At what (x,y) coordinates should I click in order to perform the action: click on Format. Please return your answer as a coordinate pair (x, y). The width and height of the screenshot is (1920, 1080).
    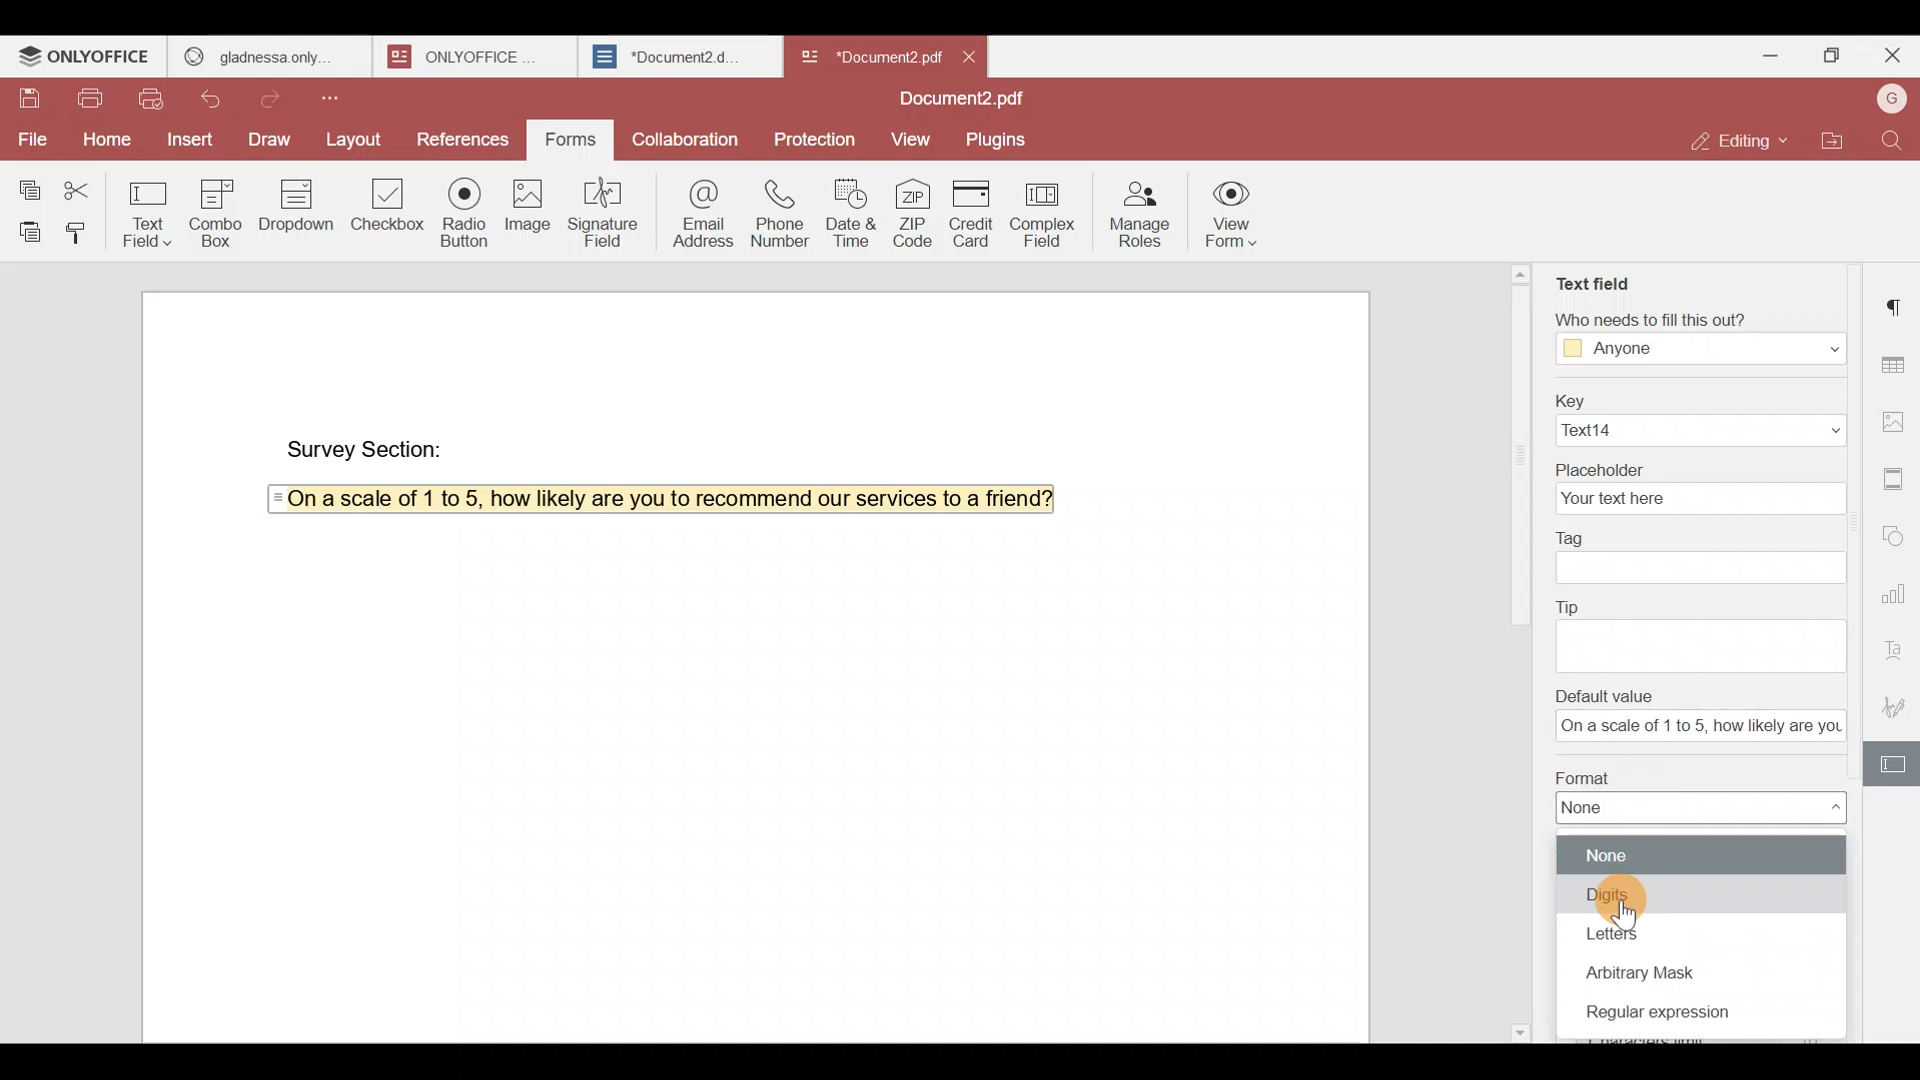
    Looking at the image, I should click on (1699, 774).